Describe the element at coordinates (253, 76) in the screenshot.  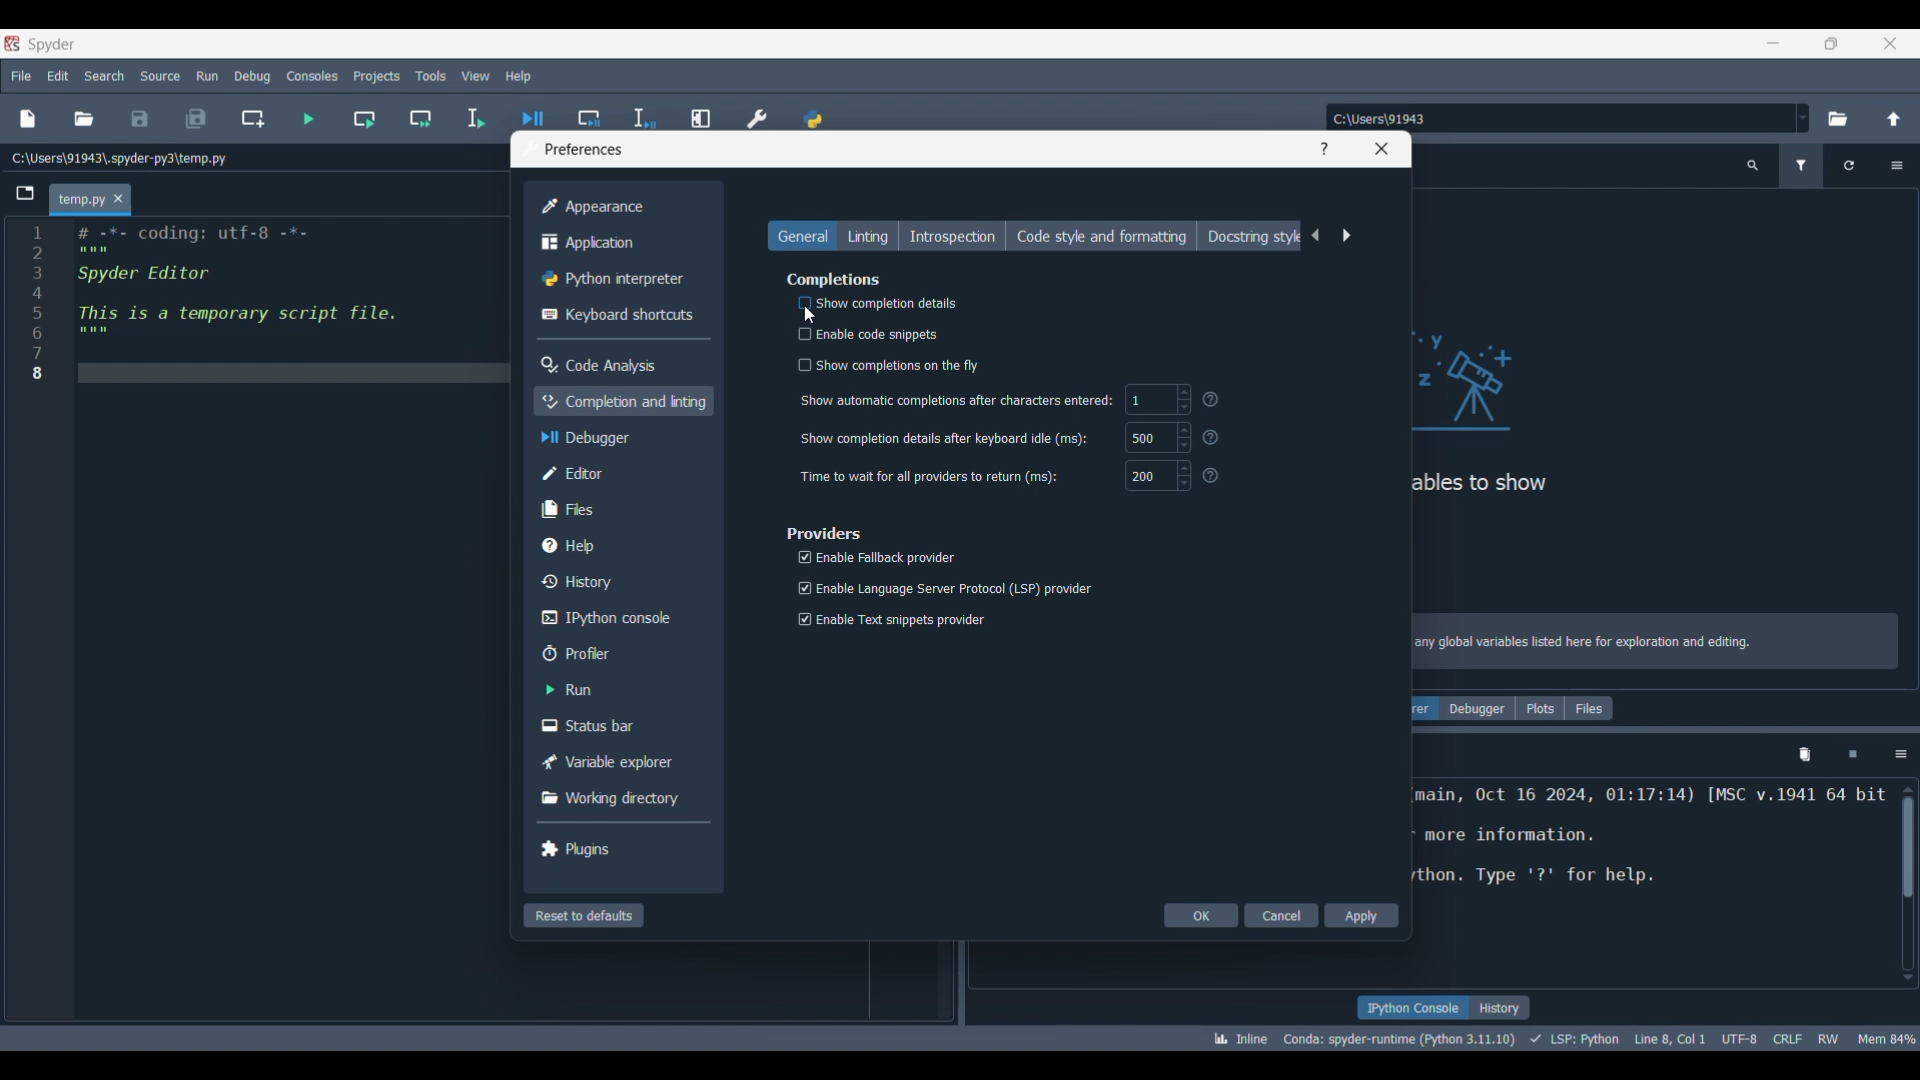
I see `Debug menu` at that location.